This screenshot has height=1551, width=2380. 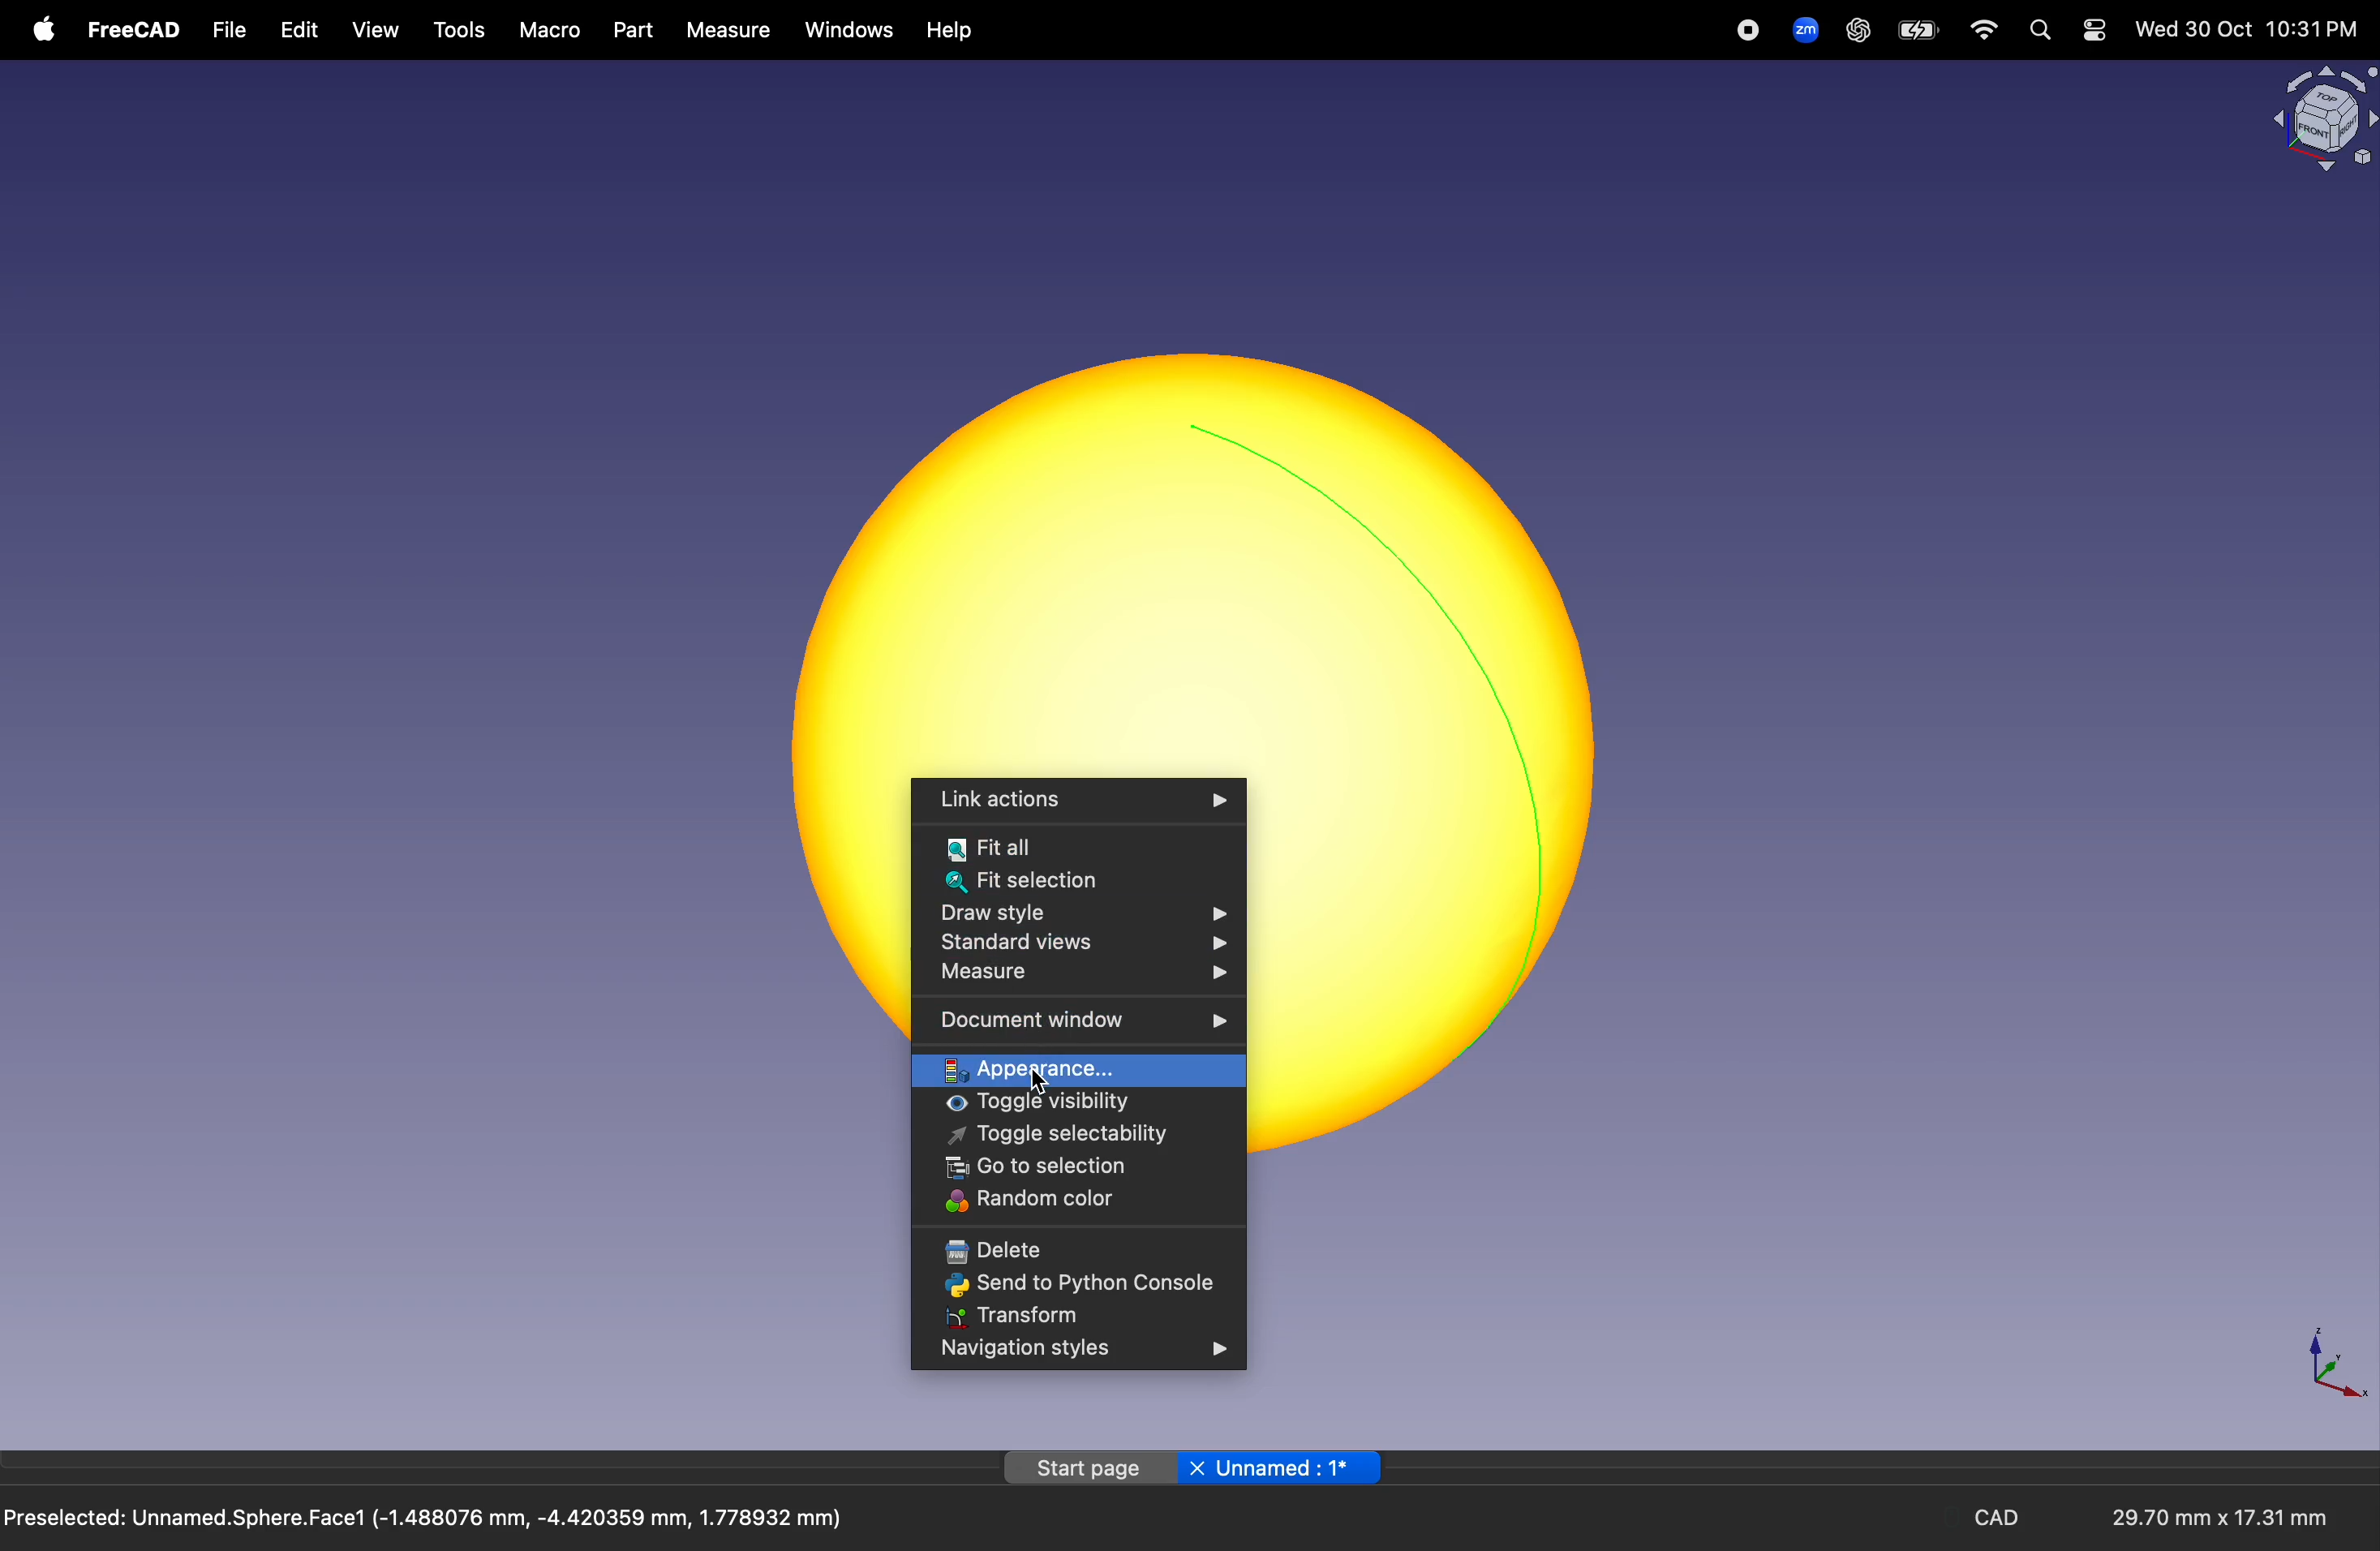 I want to click on edit, so click(x=295, y=30).